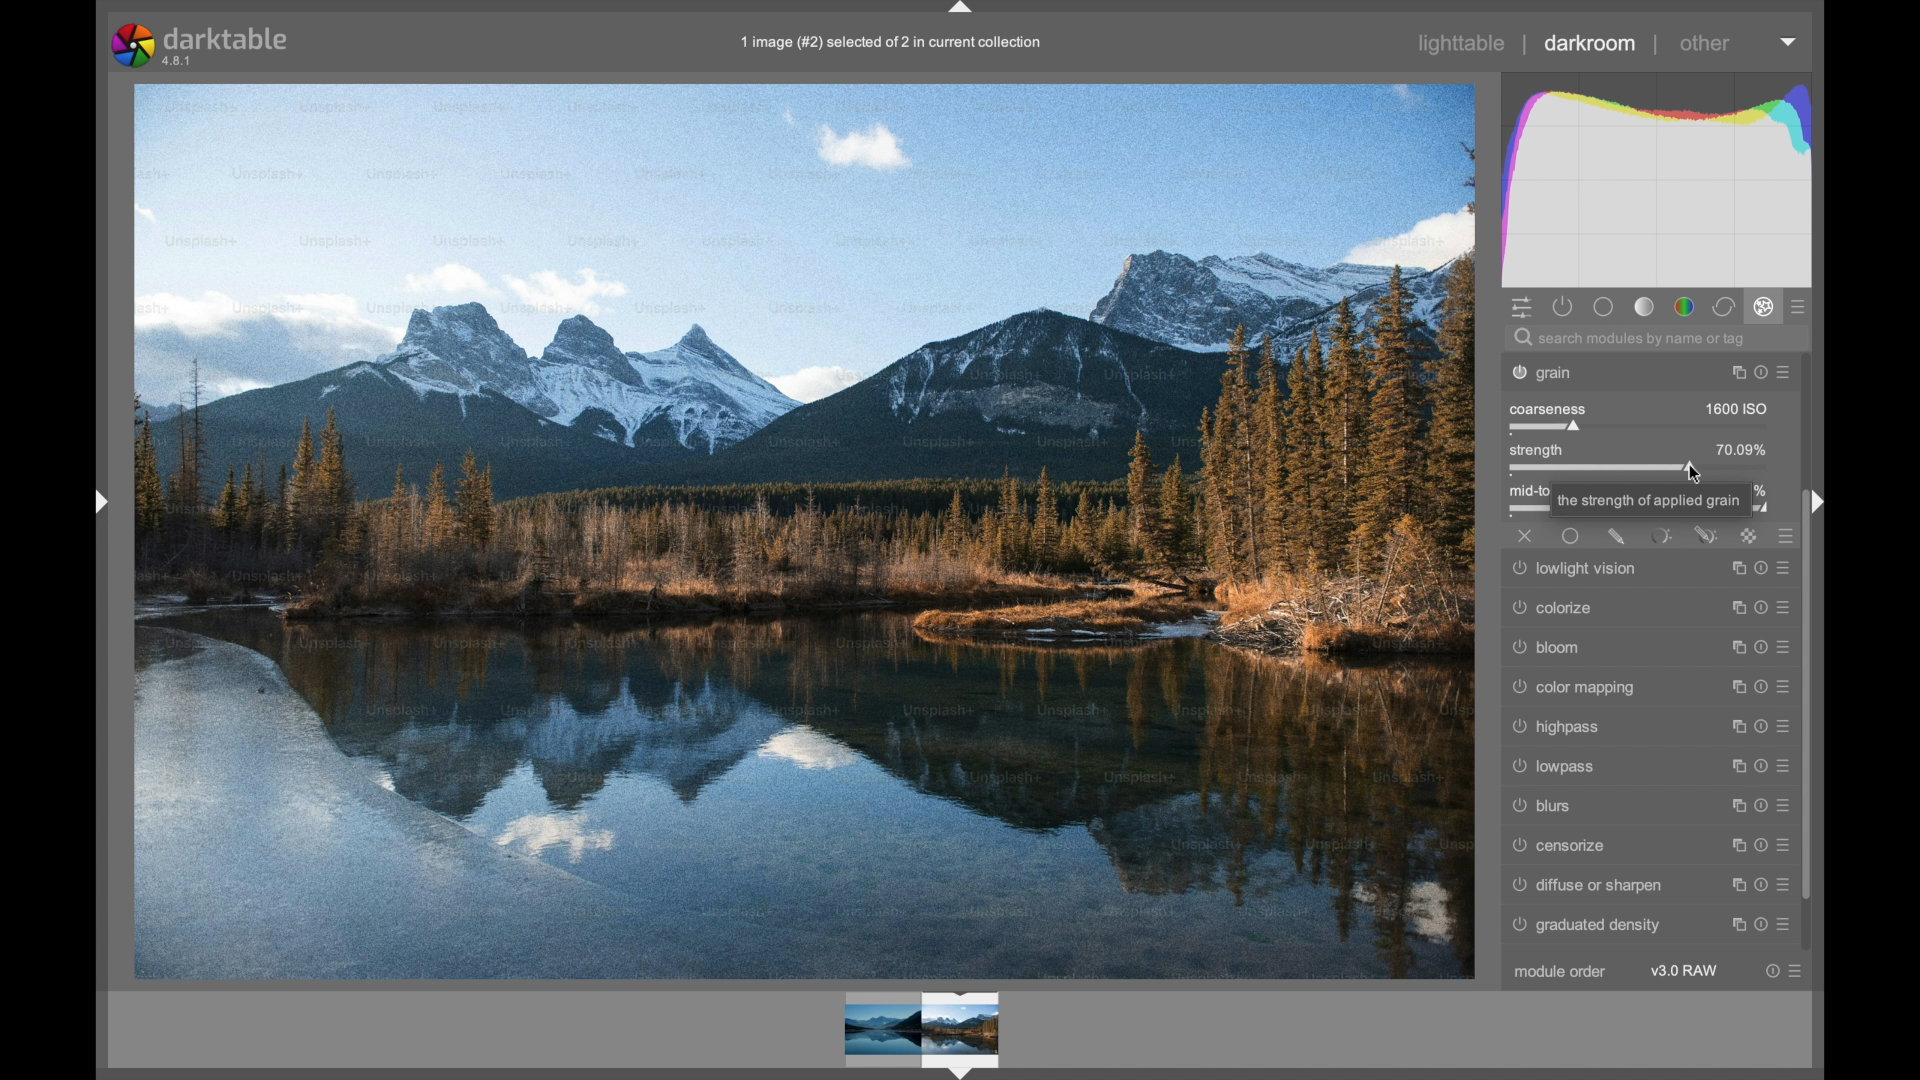 This screenshot has width=1920, height=1080. I want to click on v3.0 RAW, so click(1684, 970).